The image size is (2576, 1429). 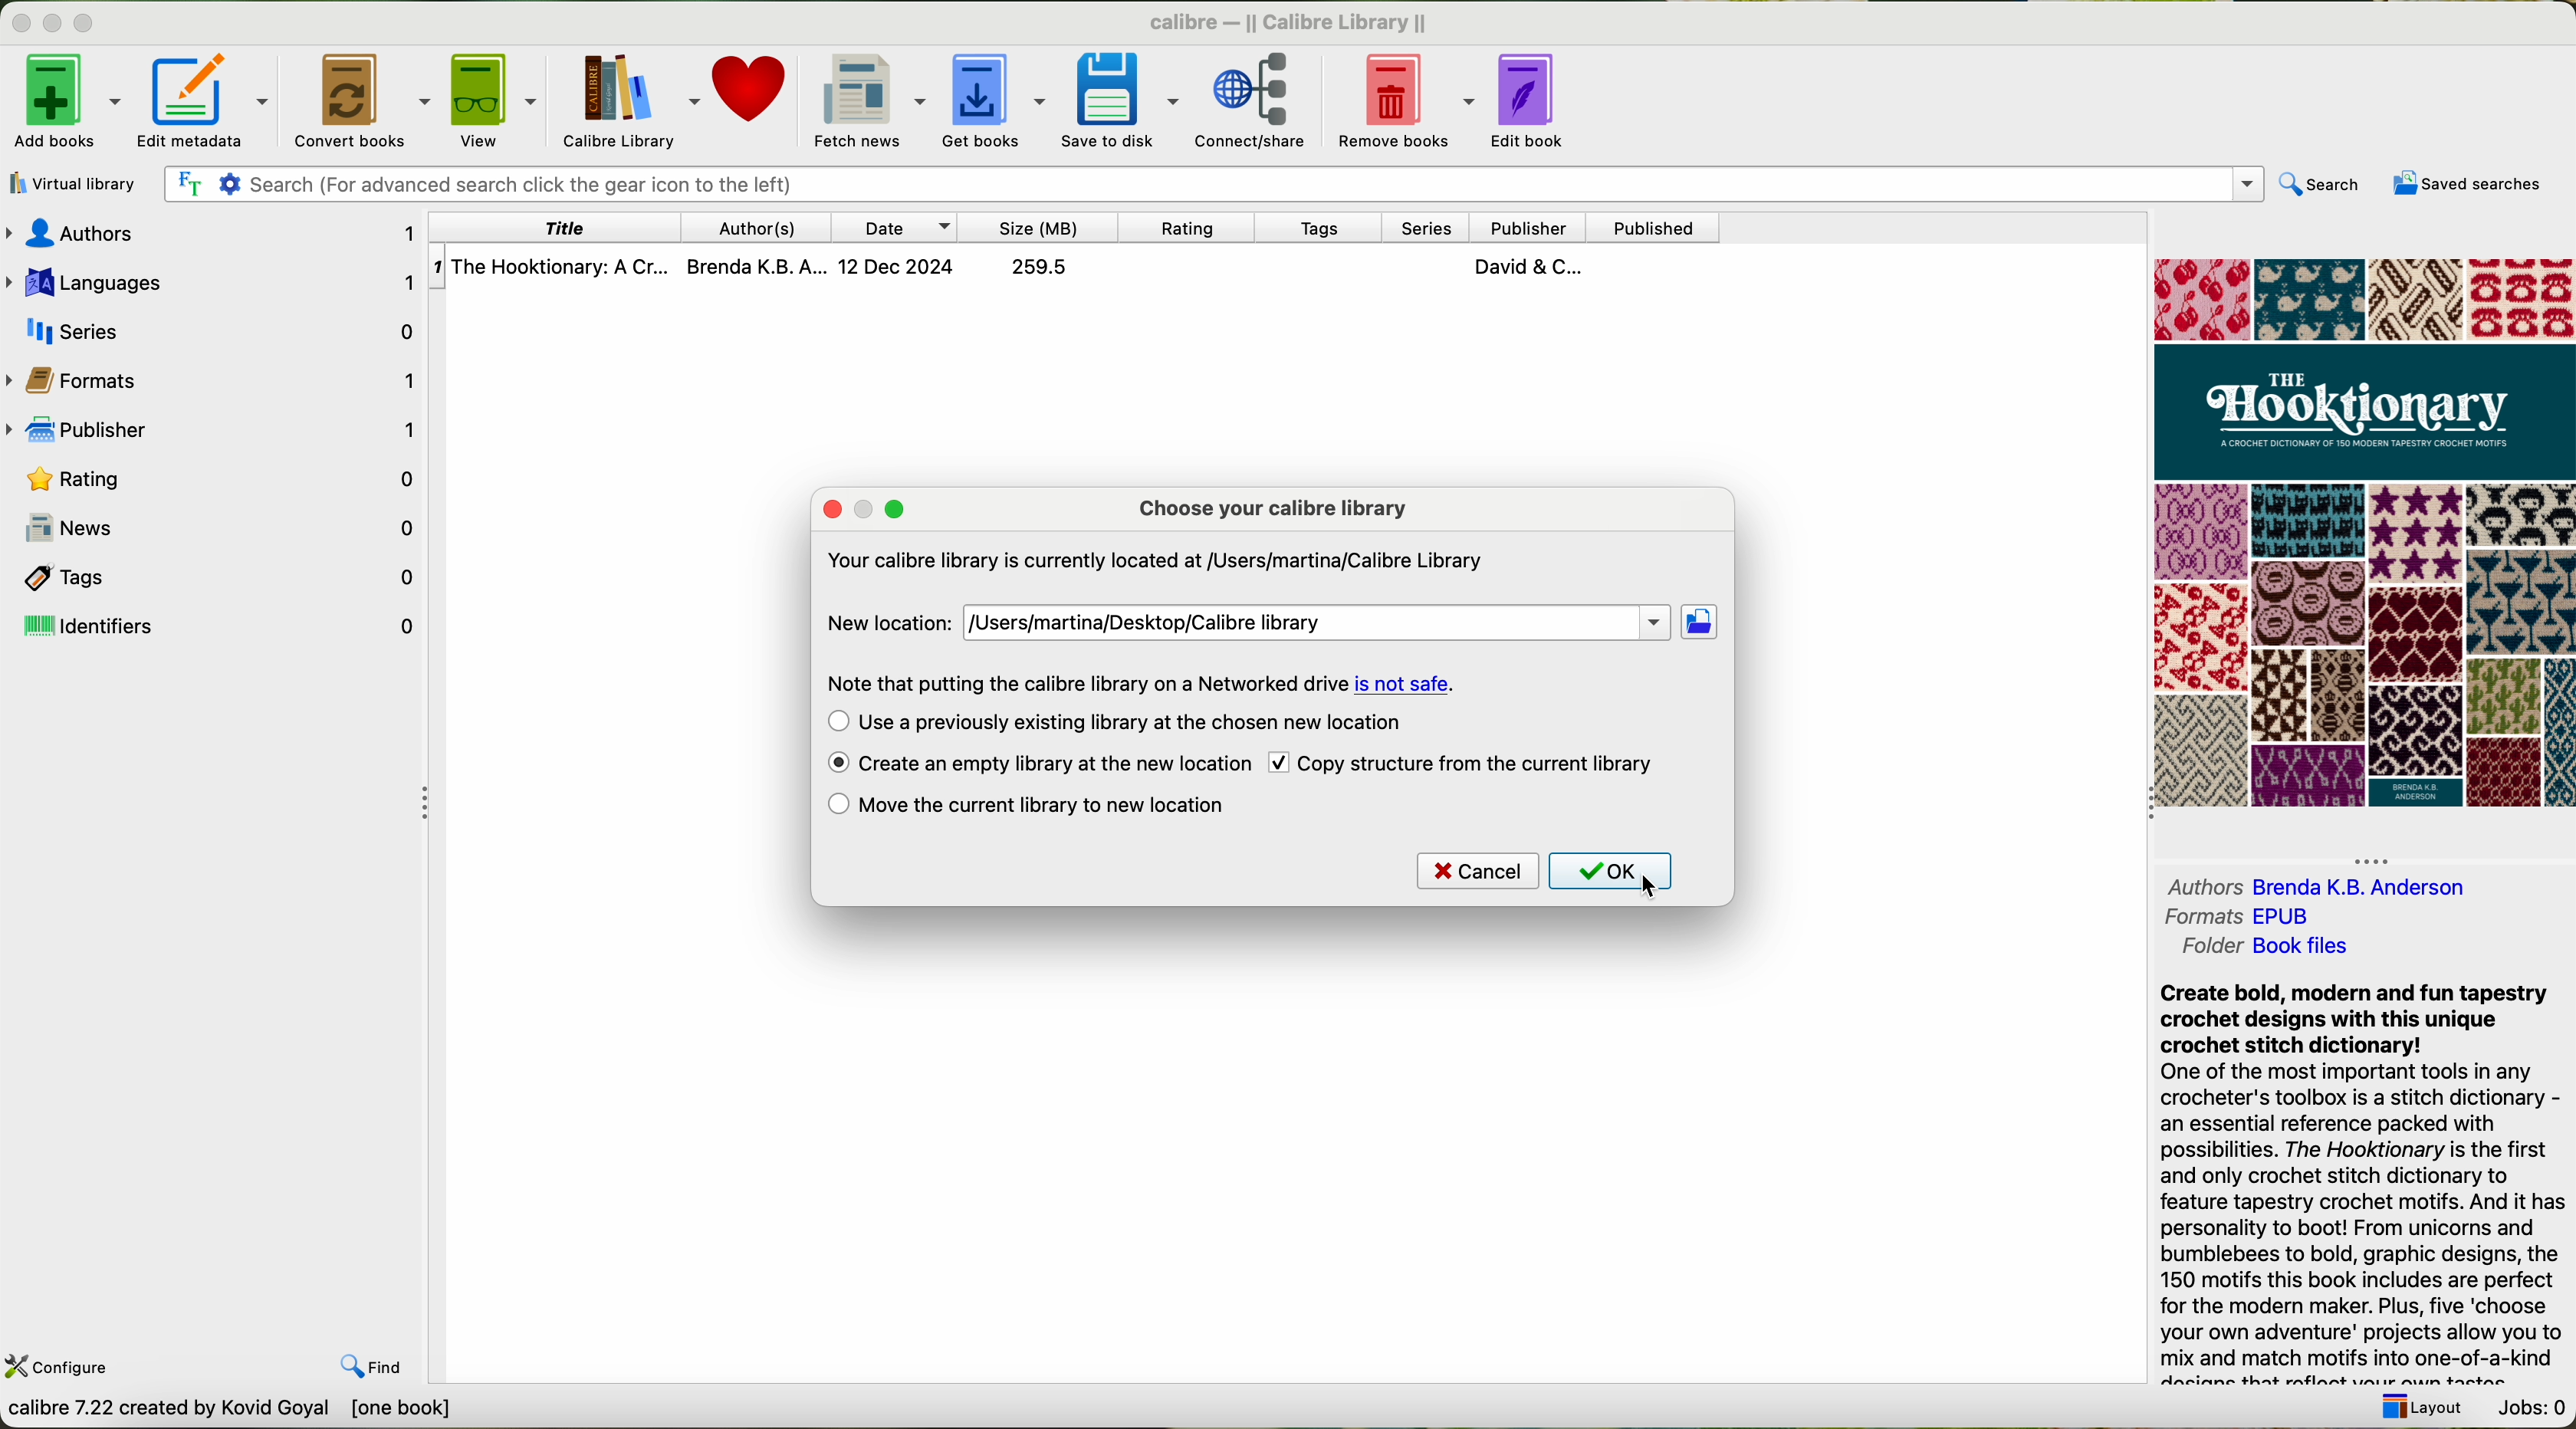 I want to click on convert books, so click(x=359, y=98).